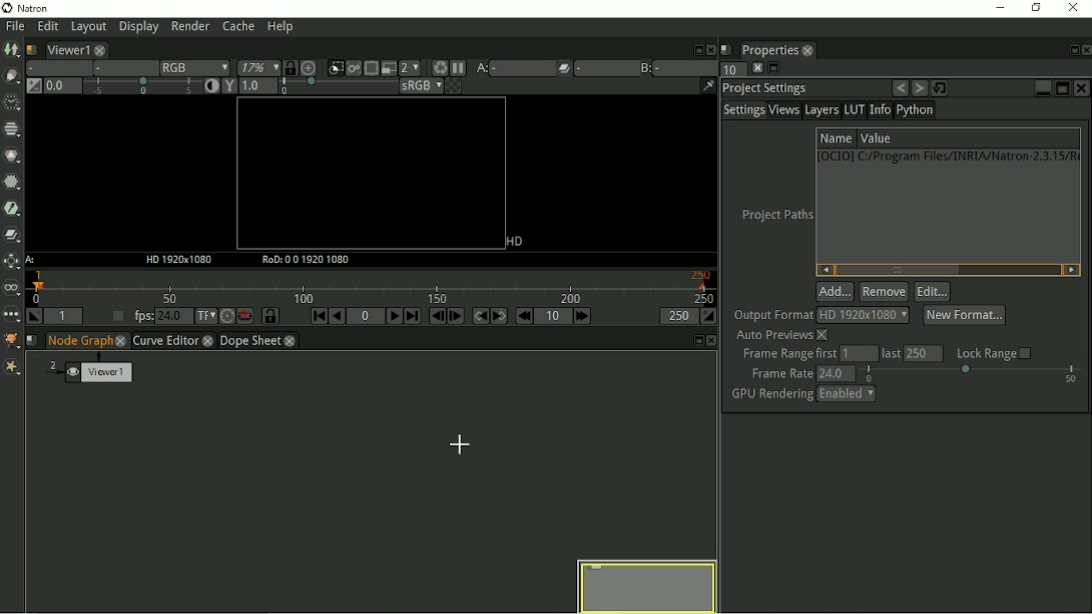  Describe the element at coordinates (31, 260) in the screenshot. I see `A` at that location.